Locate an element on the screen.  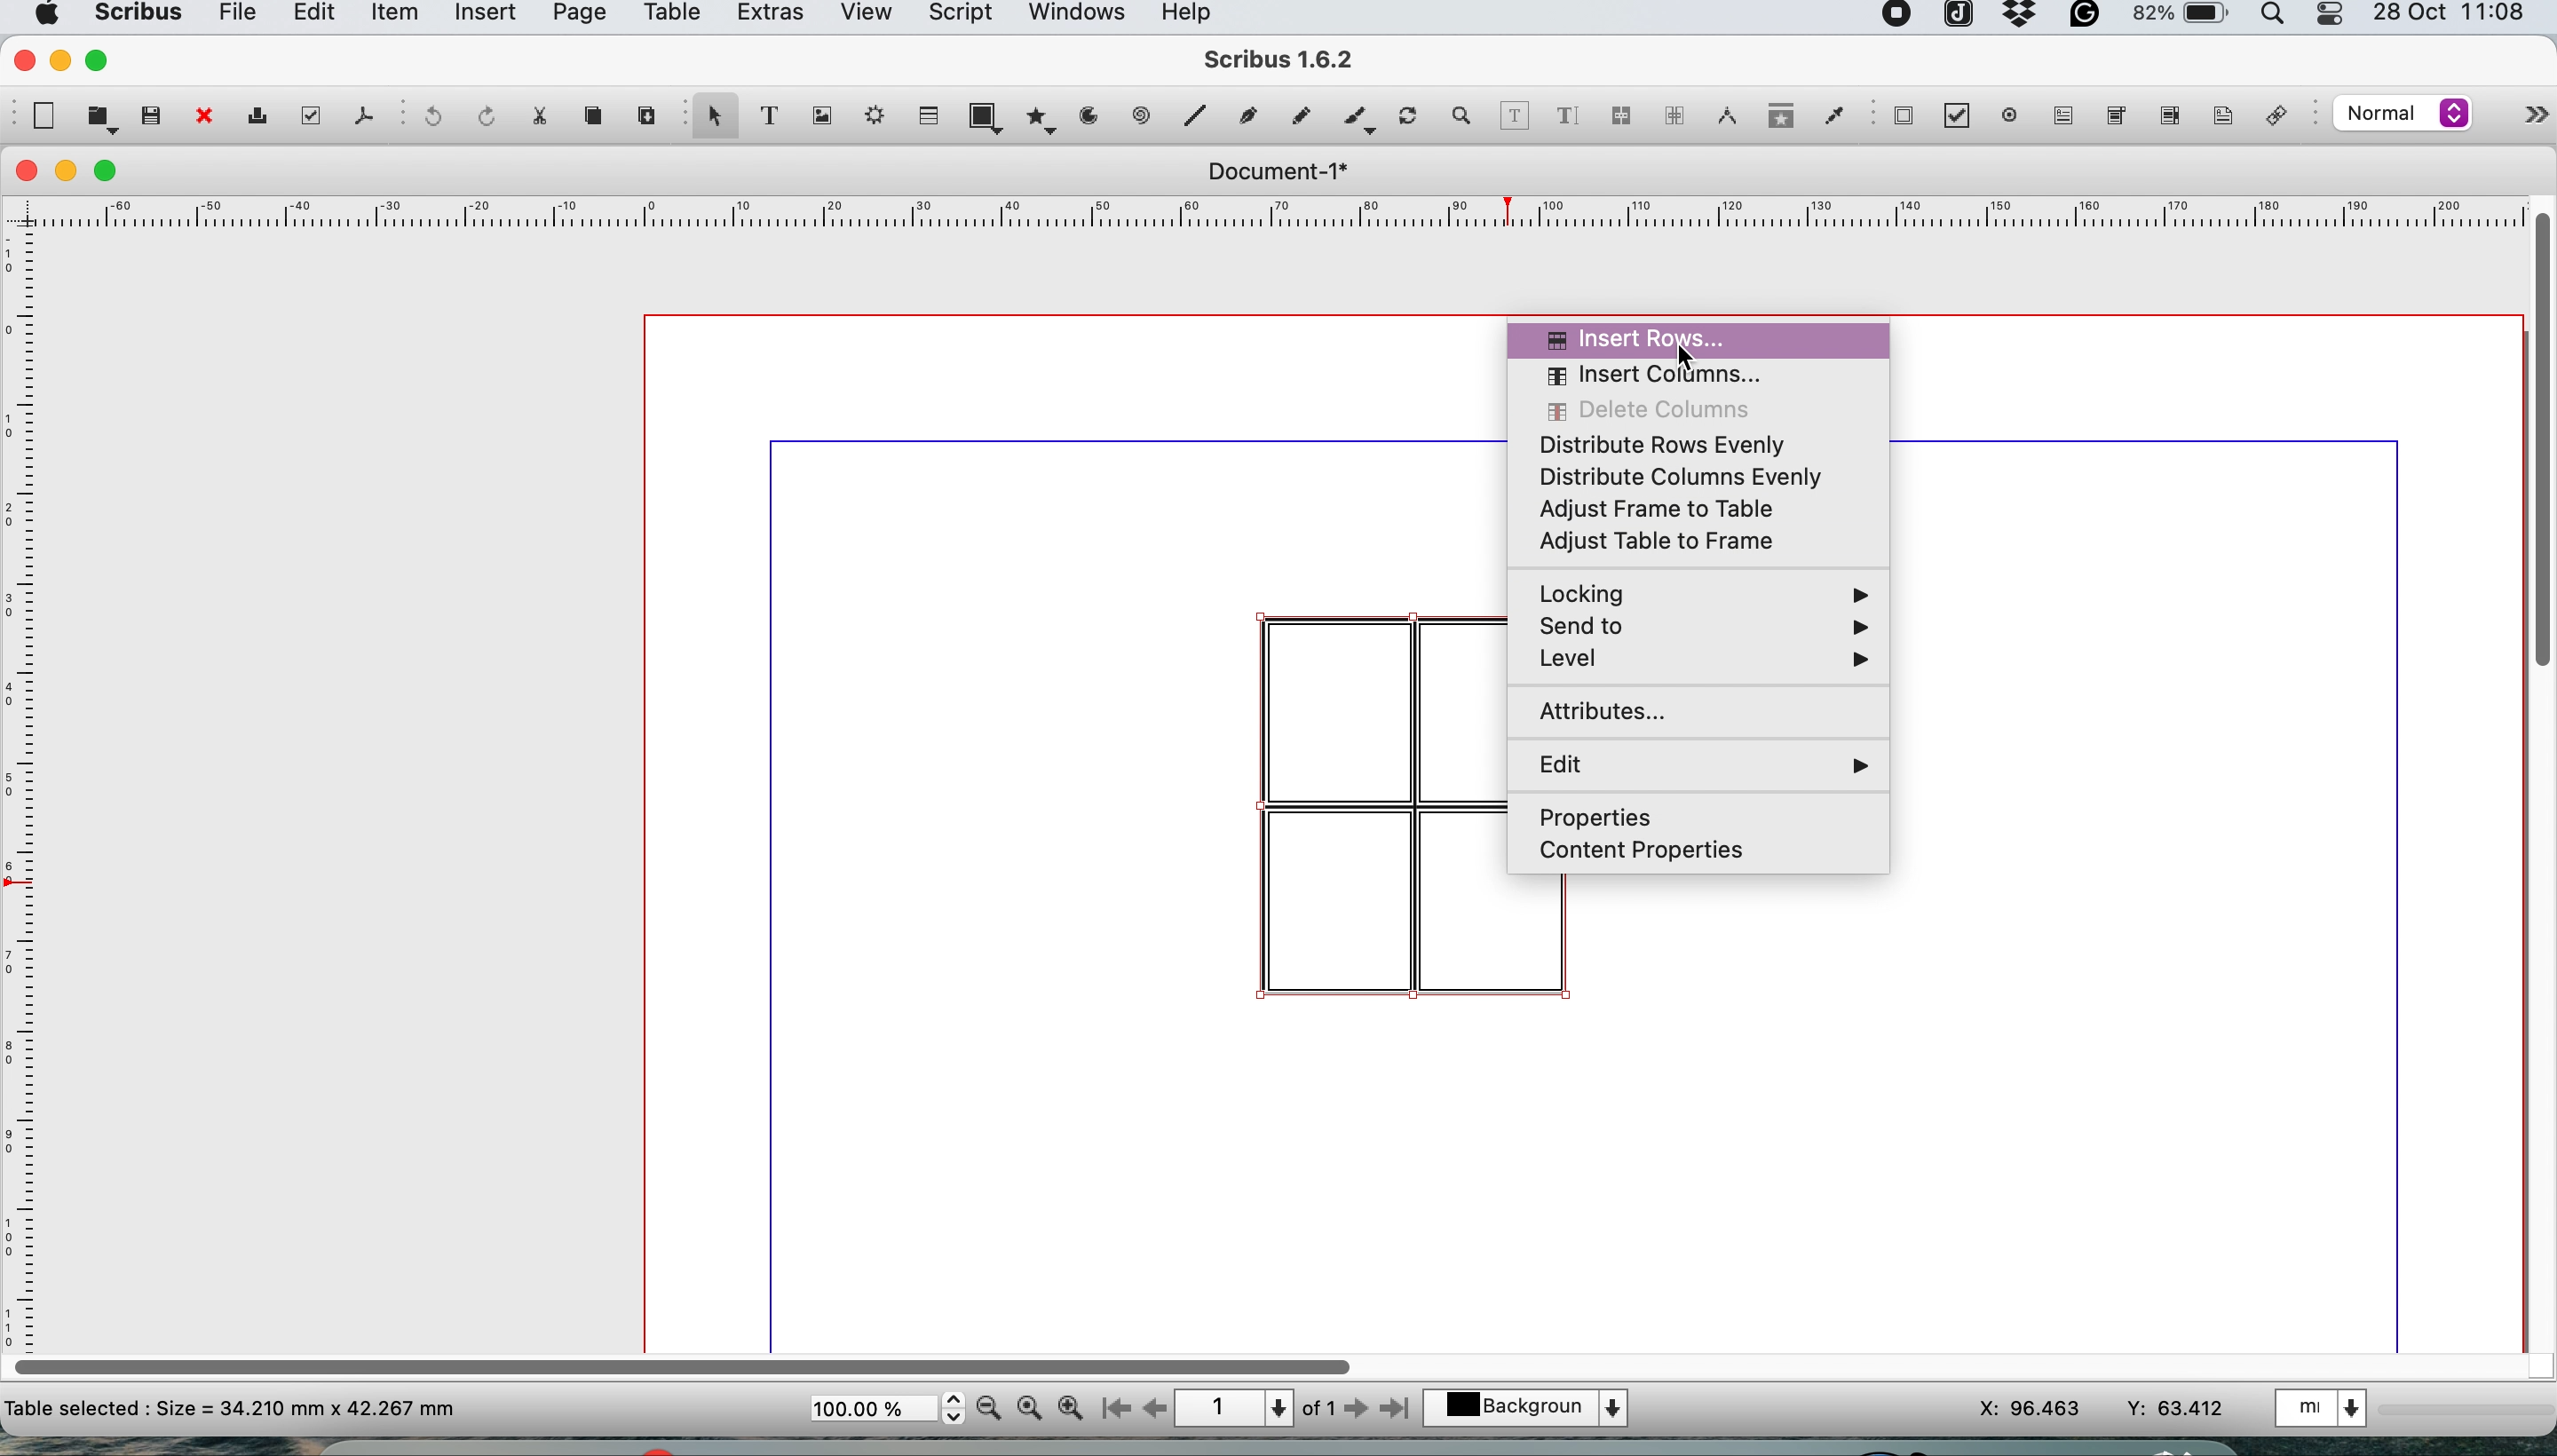
battery is located at coordinates (2178, 19).